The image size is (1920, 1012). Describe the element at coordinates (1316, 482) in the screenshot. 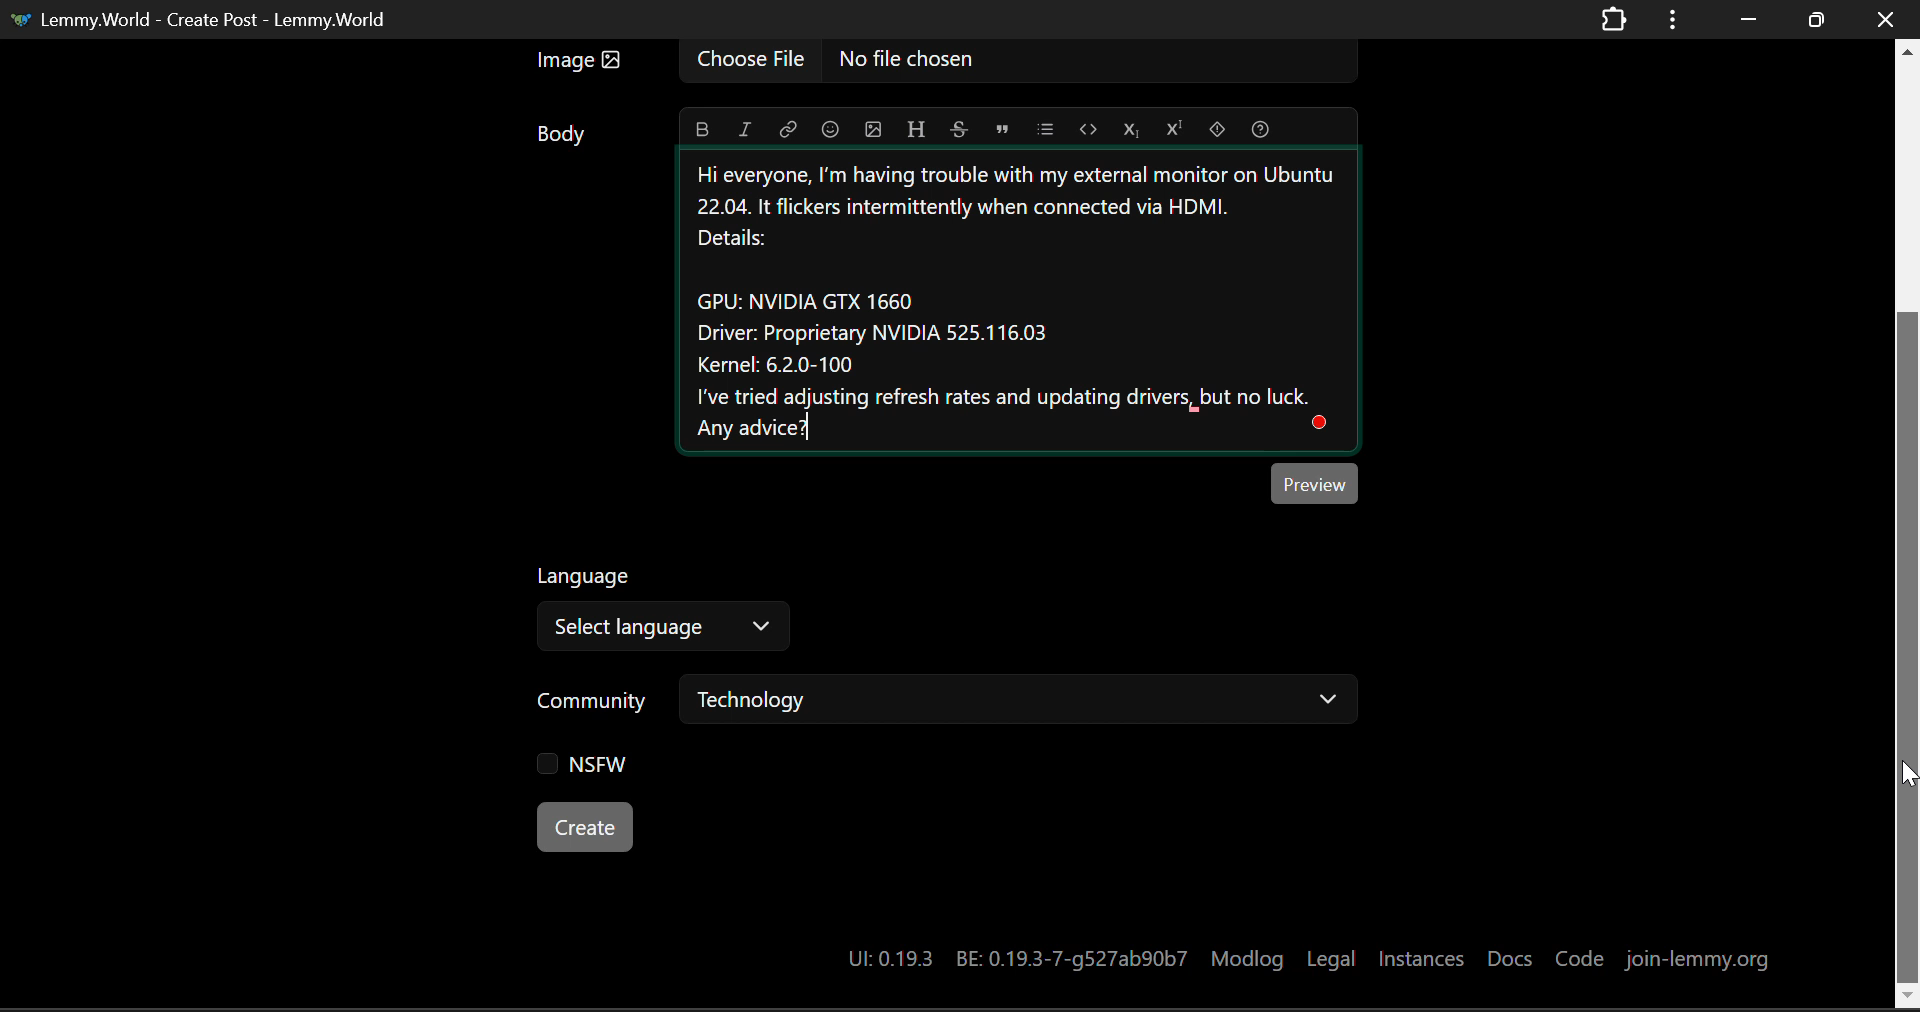

I see `Post Preview Button` at that location.